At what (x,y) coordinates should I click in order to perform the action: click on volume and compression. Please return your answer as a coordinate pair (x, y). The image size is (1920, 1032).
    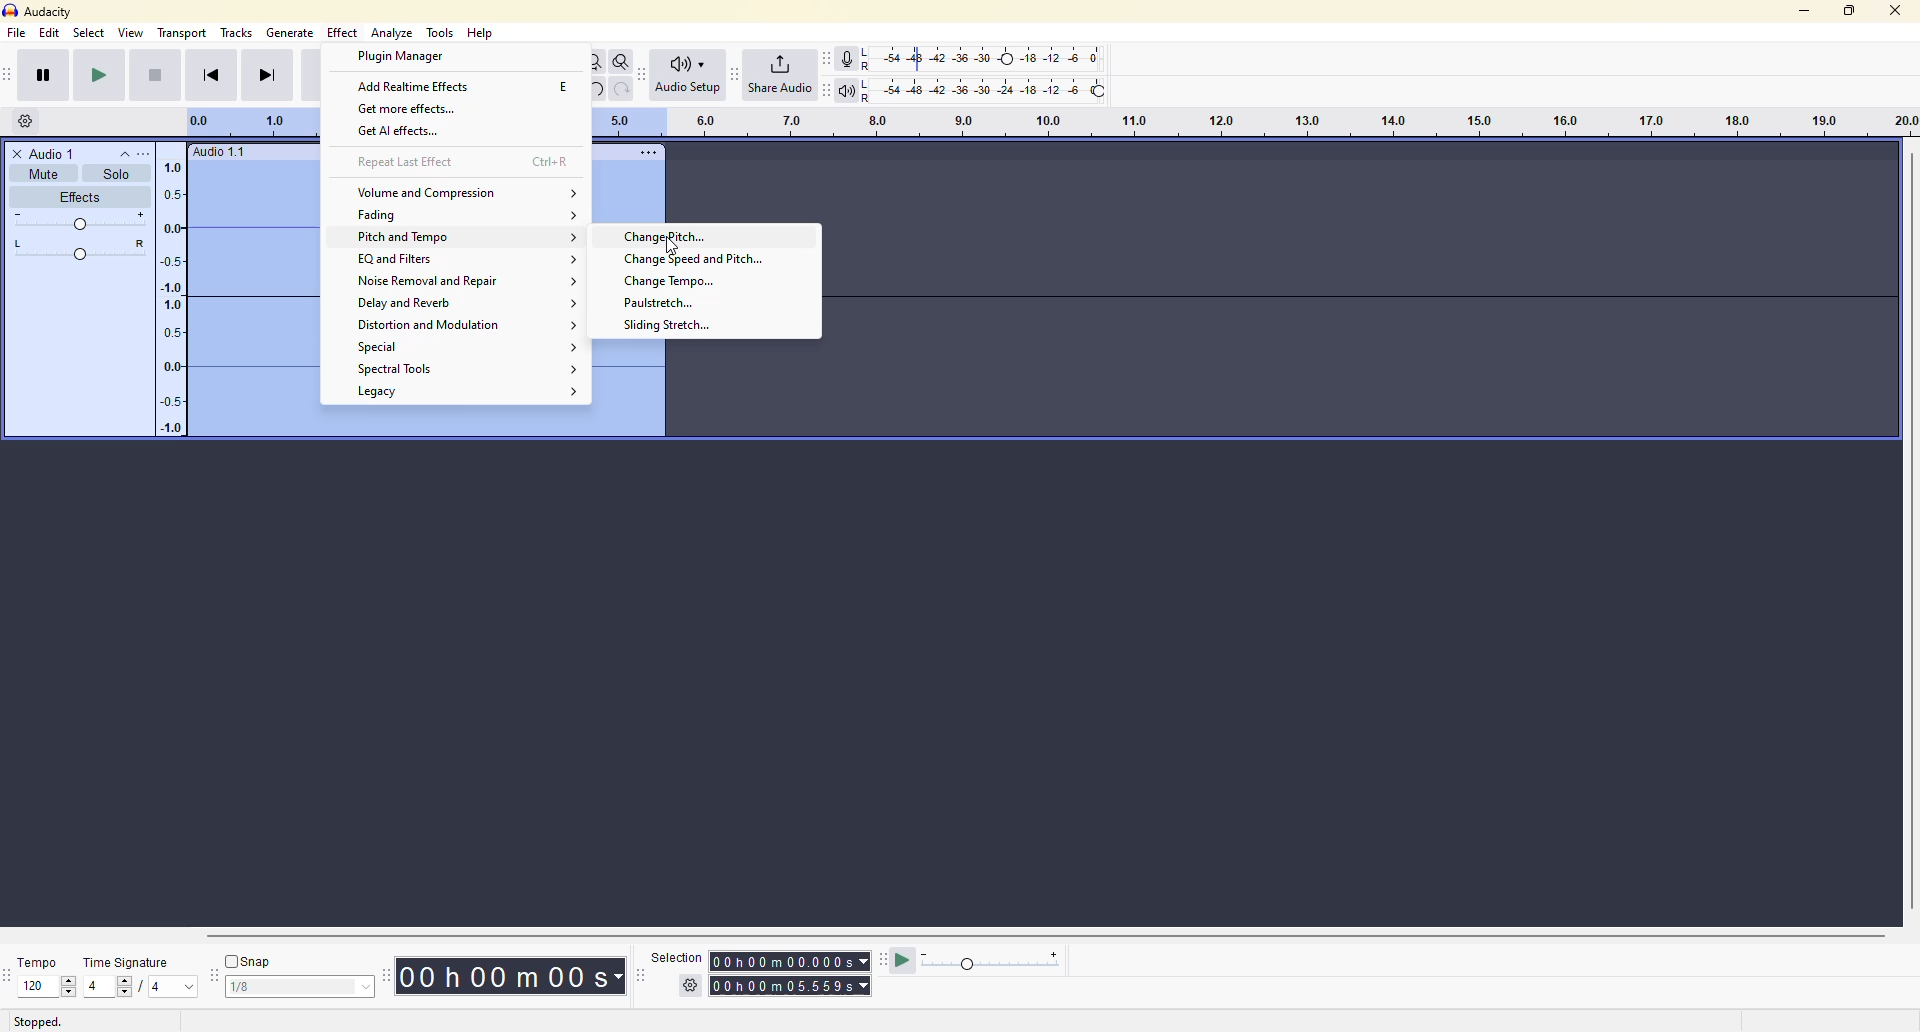
    Looking at the image, I should click on (429, 192).